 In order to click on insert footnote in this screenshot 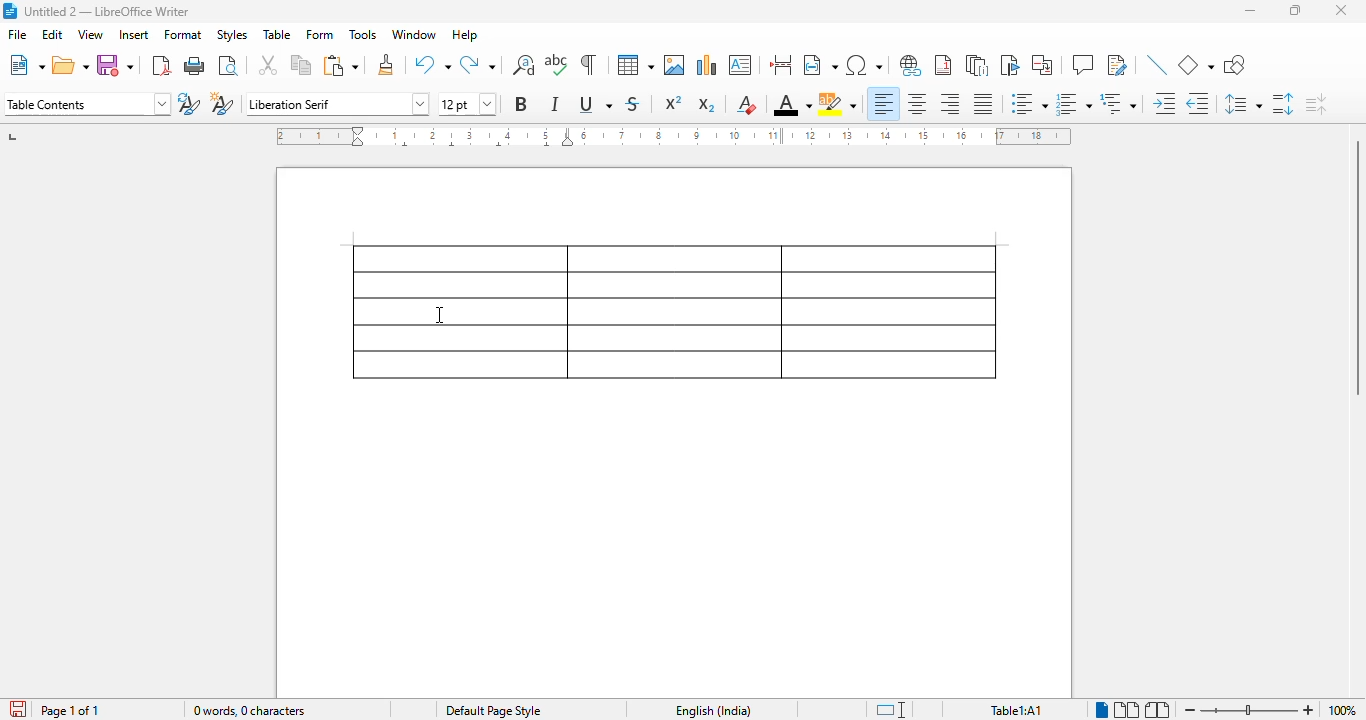, I will do `click(943, 65)`.